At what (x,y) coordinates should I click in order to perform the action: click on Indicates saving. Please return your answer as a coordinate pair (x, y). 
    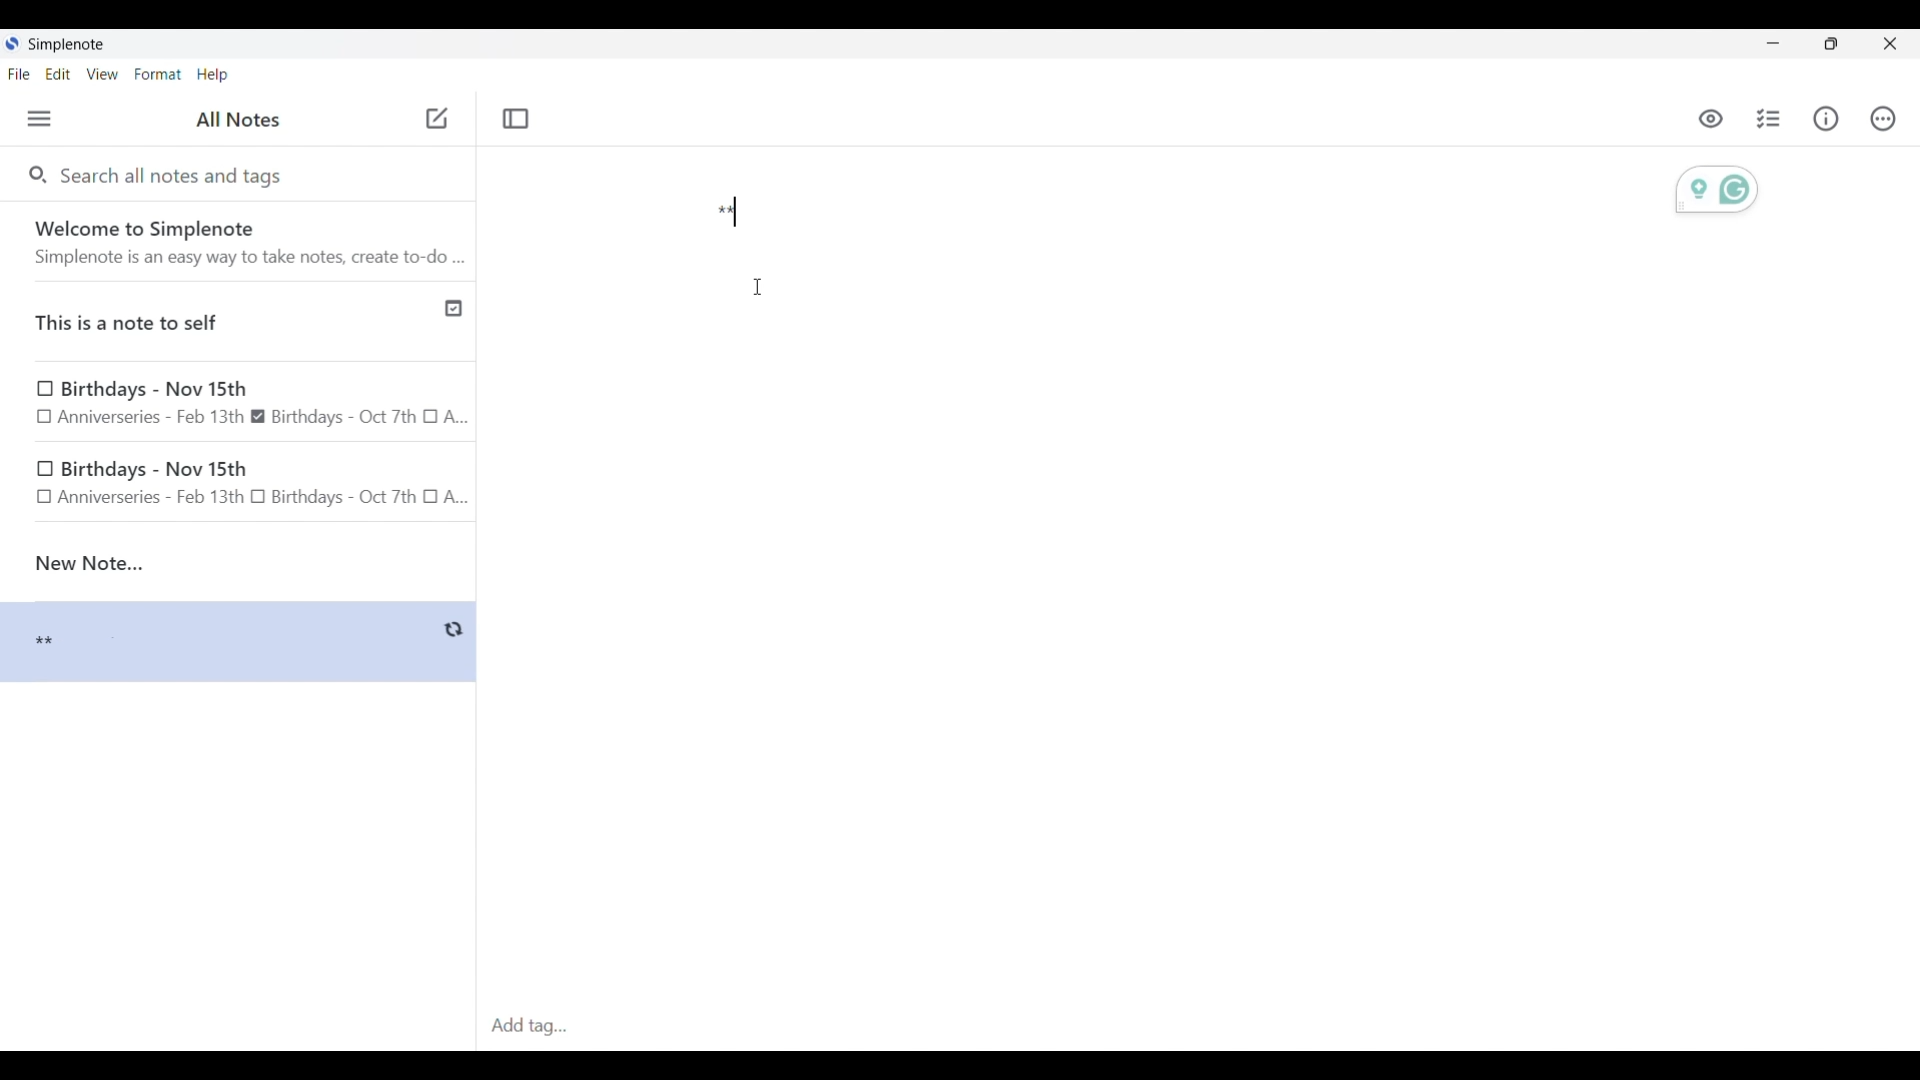
    Looking at the image, I should click on (453, 629).